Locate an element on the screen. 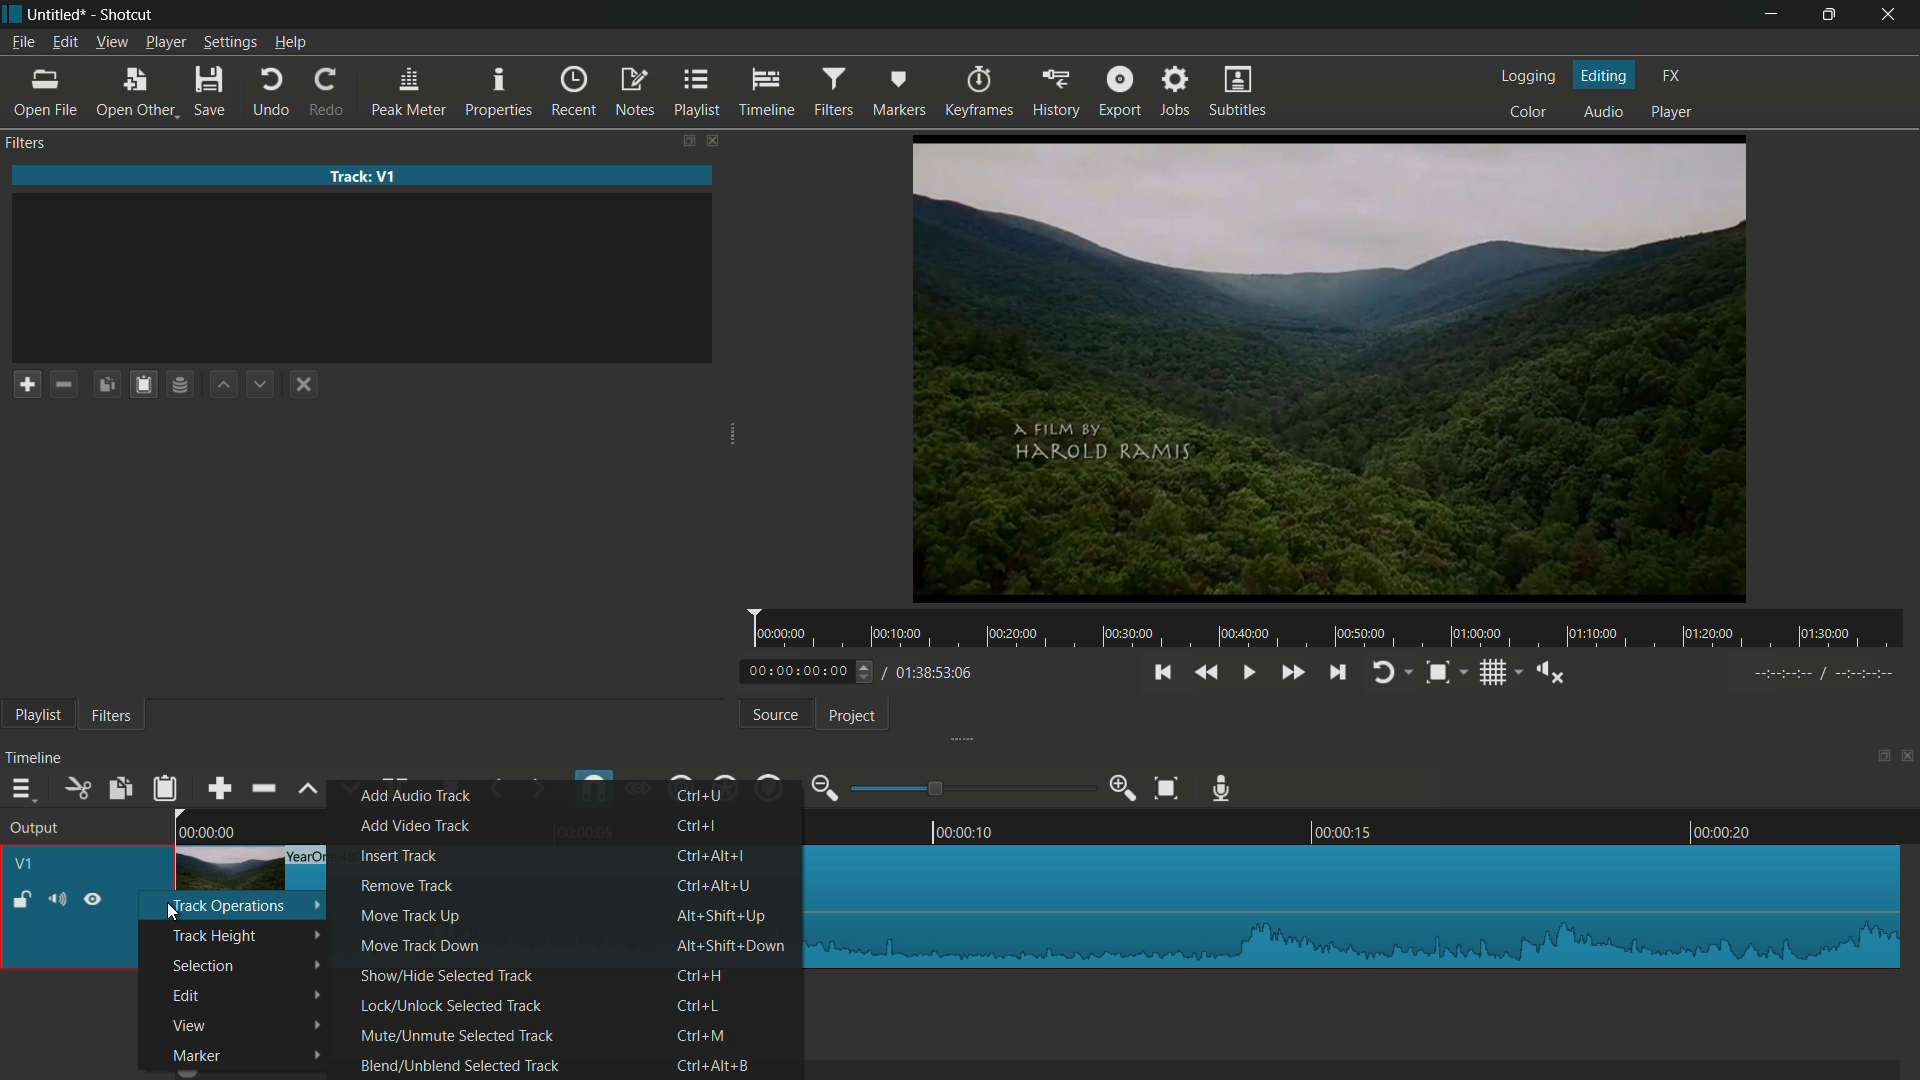 The width and height of the screenshot is (1920, 1080). keyframes is located at coordinates (976, 92).